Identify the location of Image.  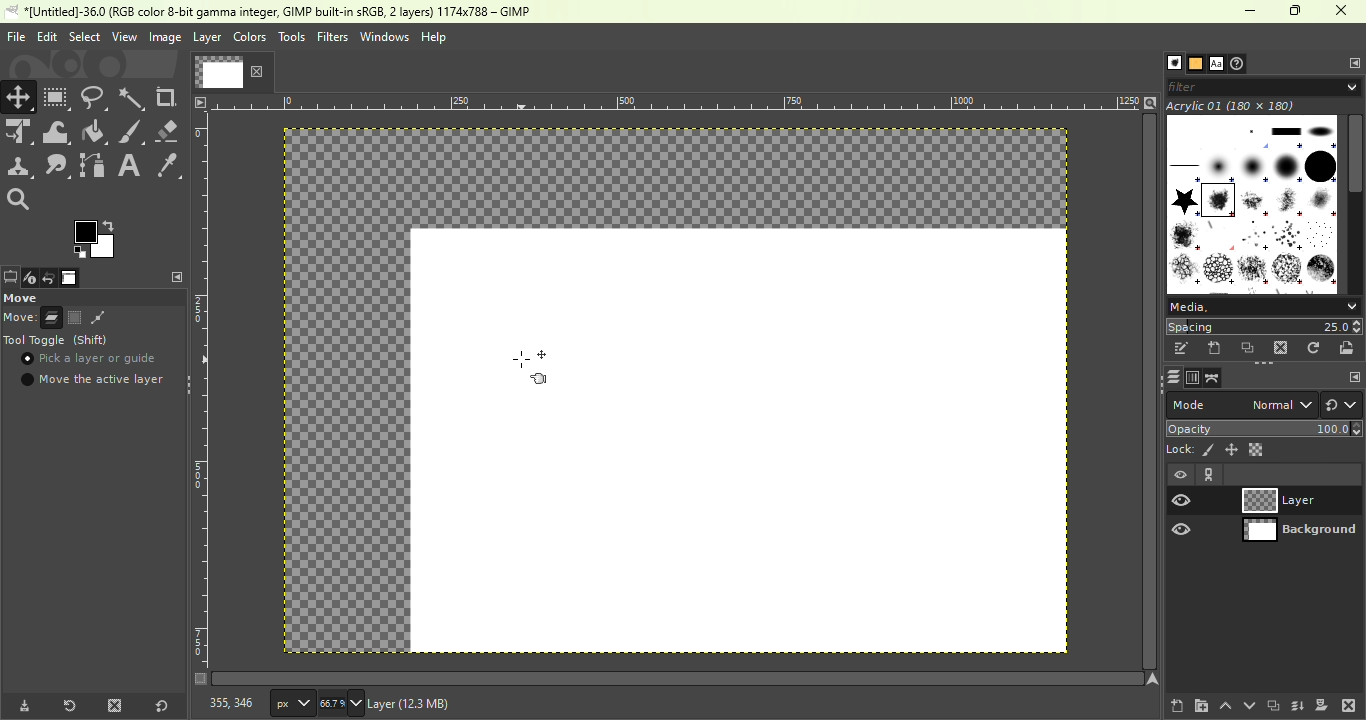
(163, 37).